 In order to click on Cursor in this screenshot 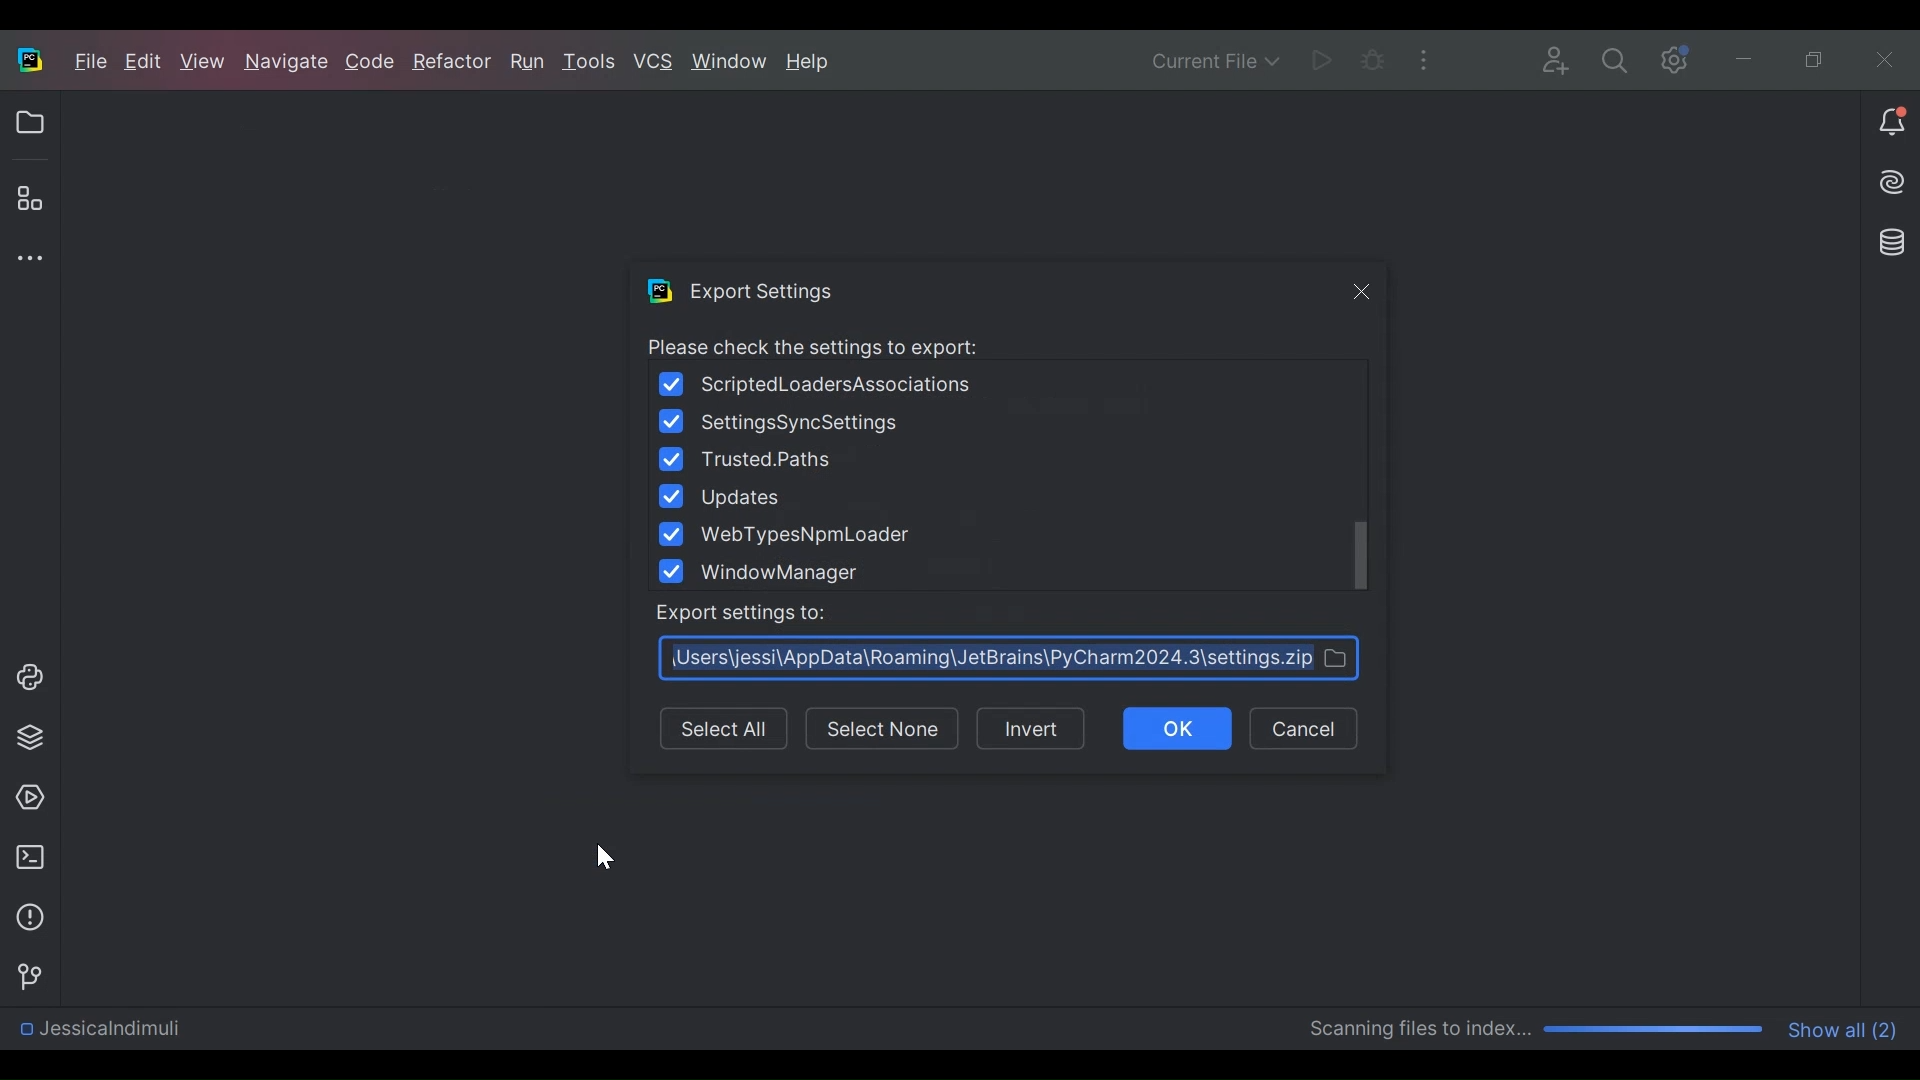, I will do `click(601, 856)`.